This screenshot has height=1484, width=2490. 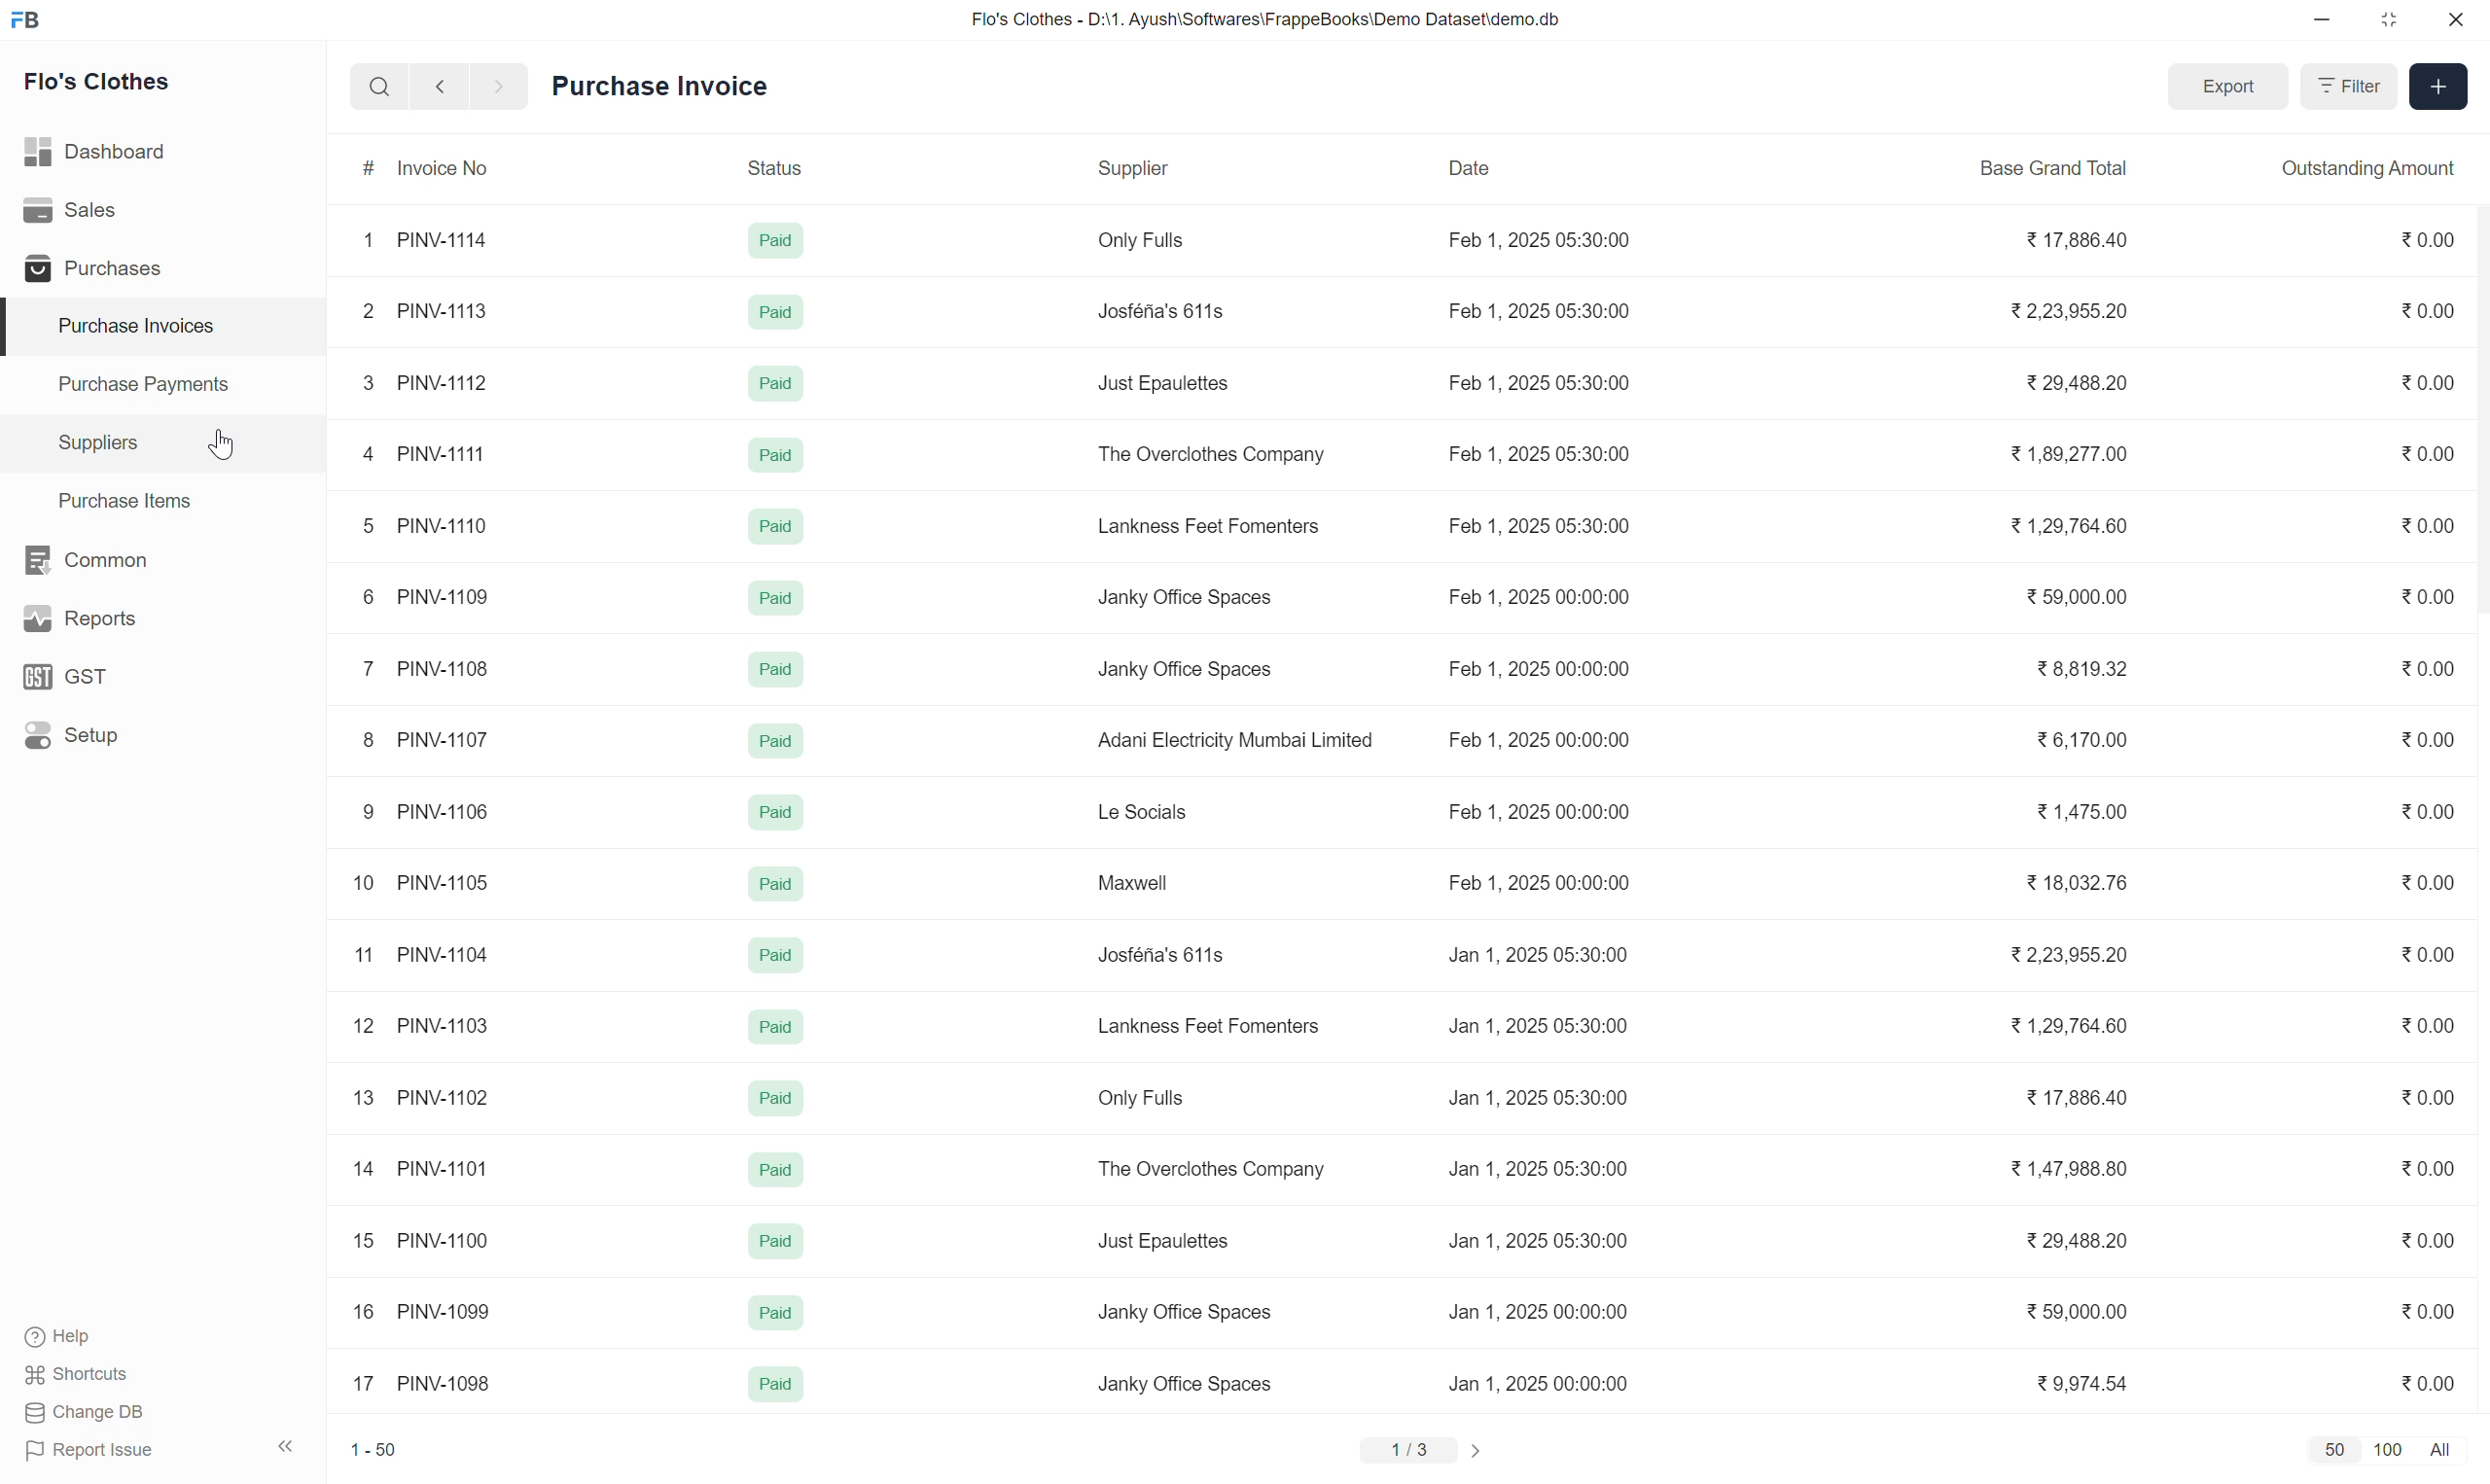 What do you see at coordinates (1143, 241) in the screenshot?
I see `Only Fulls` at bounding box center [1143, 241].